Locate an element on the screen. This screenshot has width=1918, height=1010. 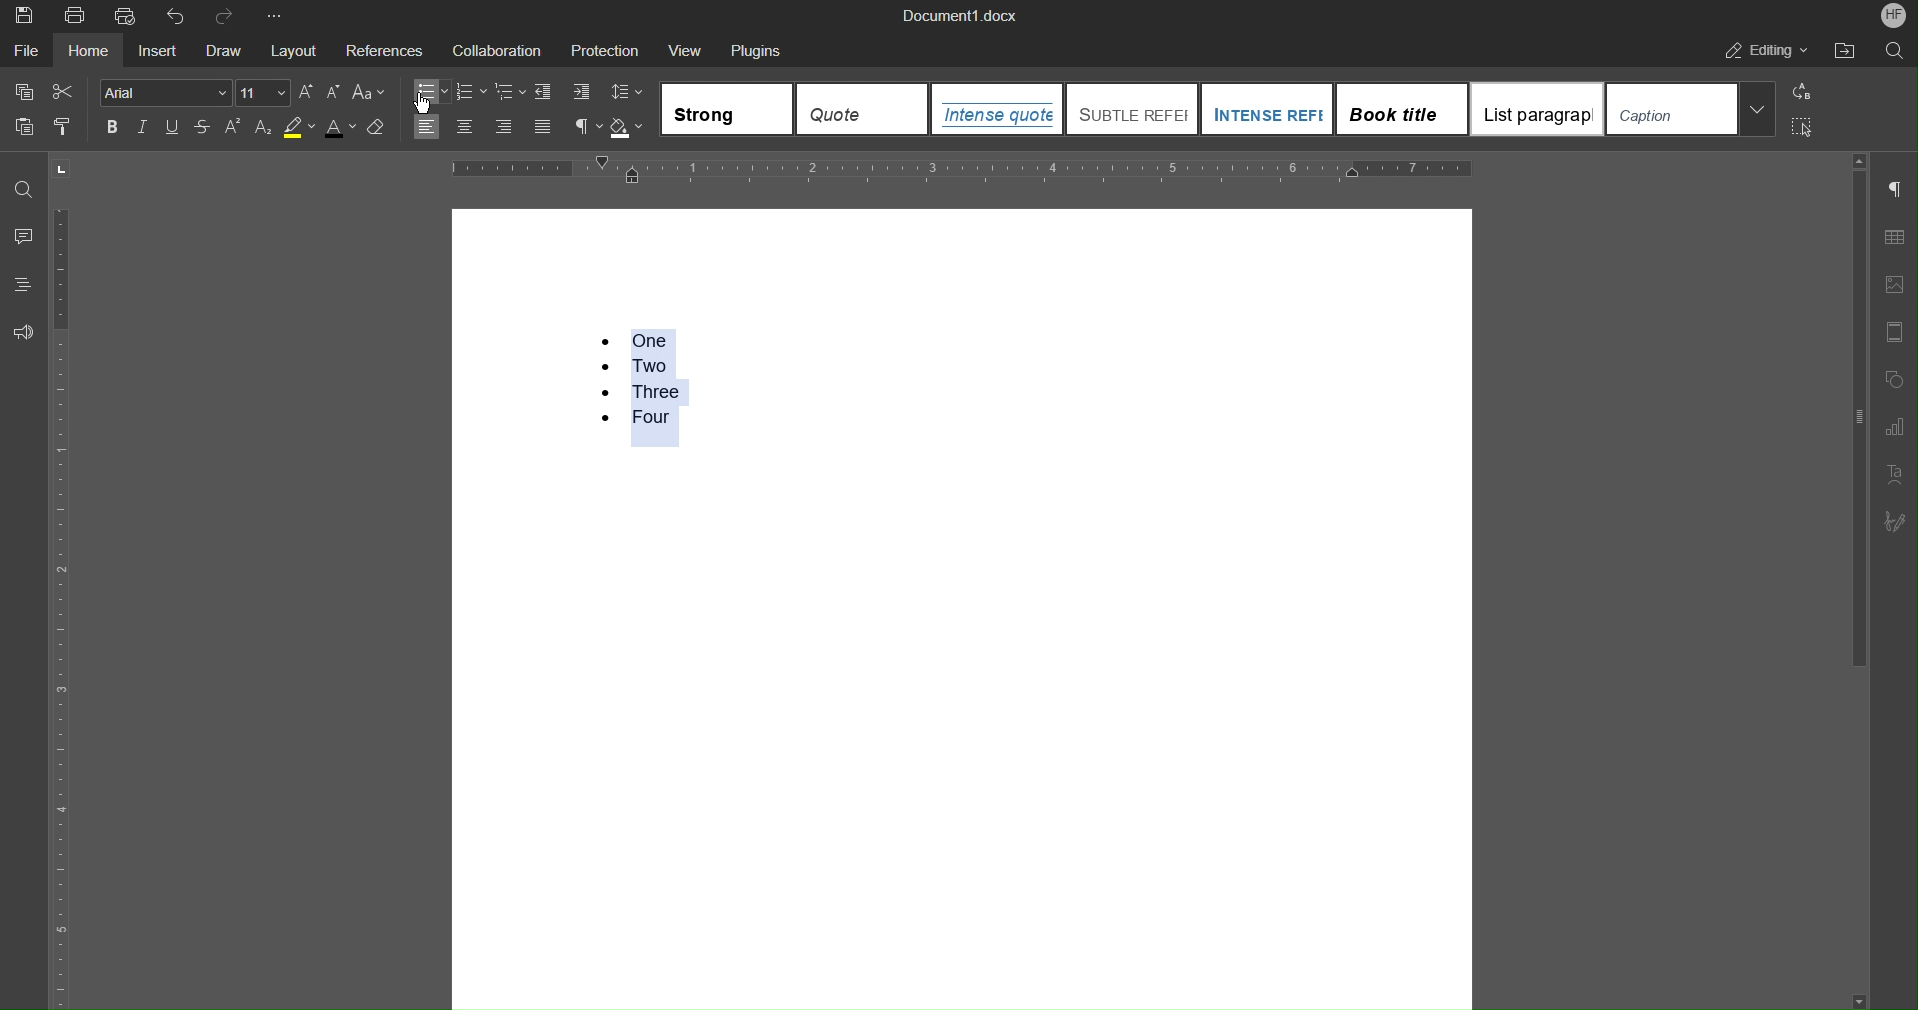
Vertical Ruler is located at coordinates (60, 604).